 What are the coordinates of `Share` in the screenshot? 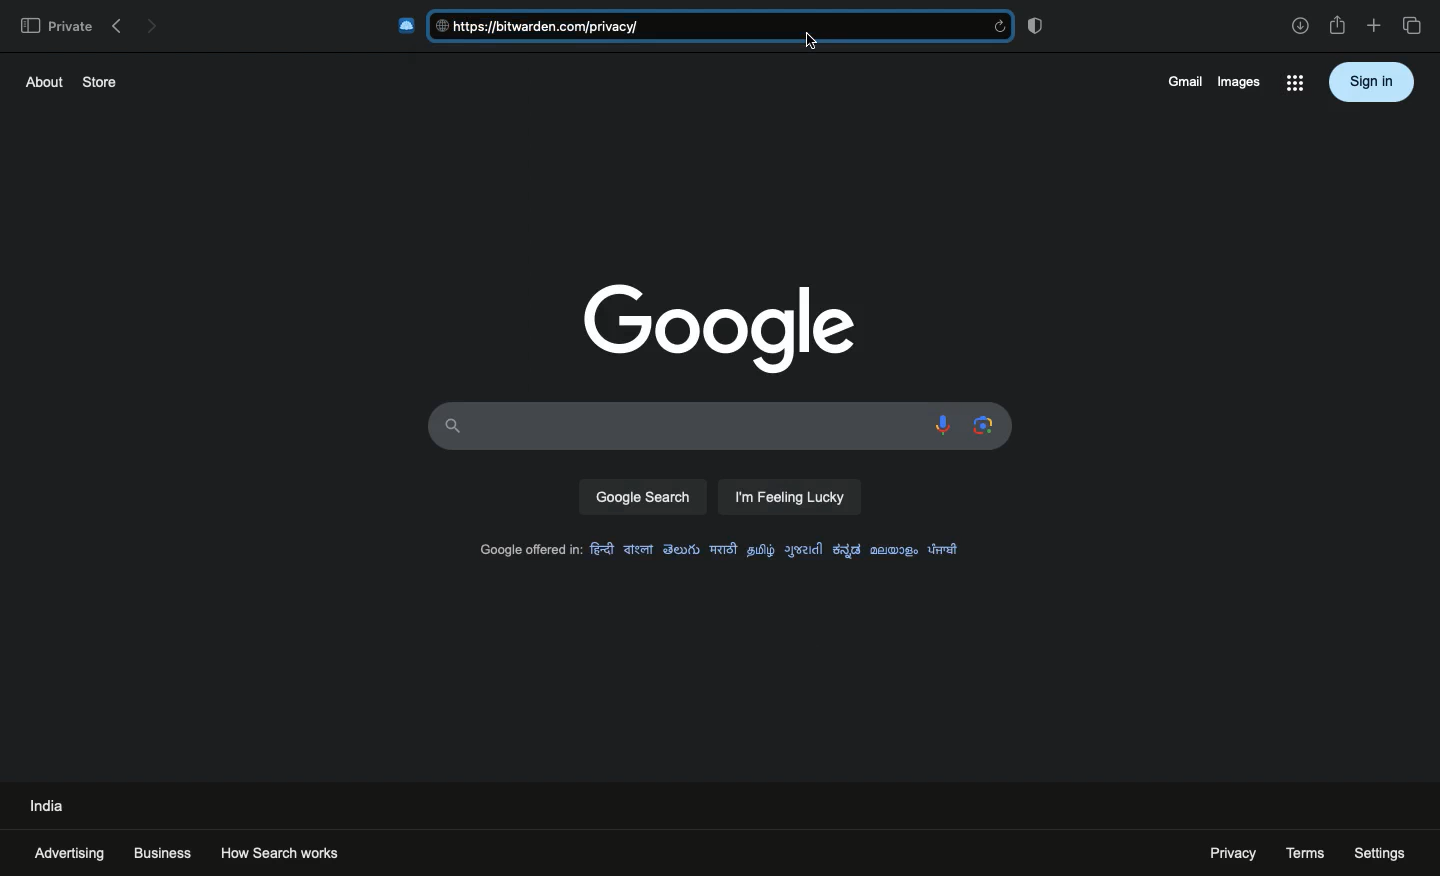 It's located at (1338, 26).